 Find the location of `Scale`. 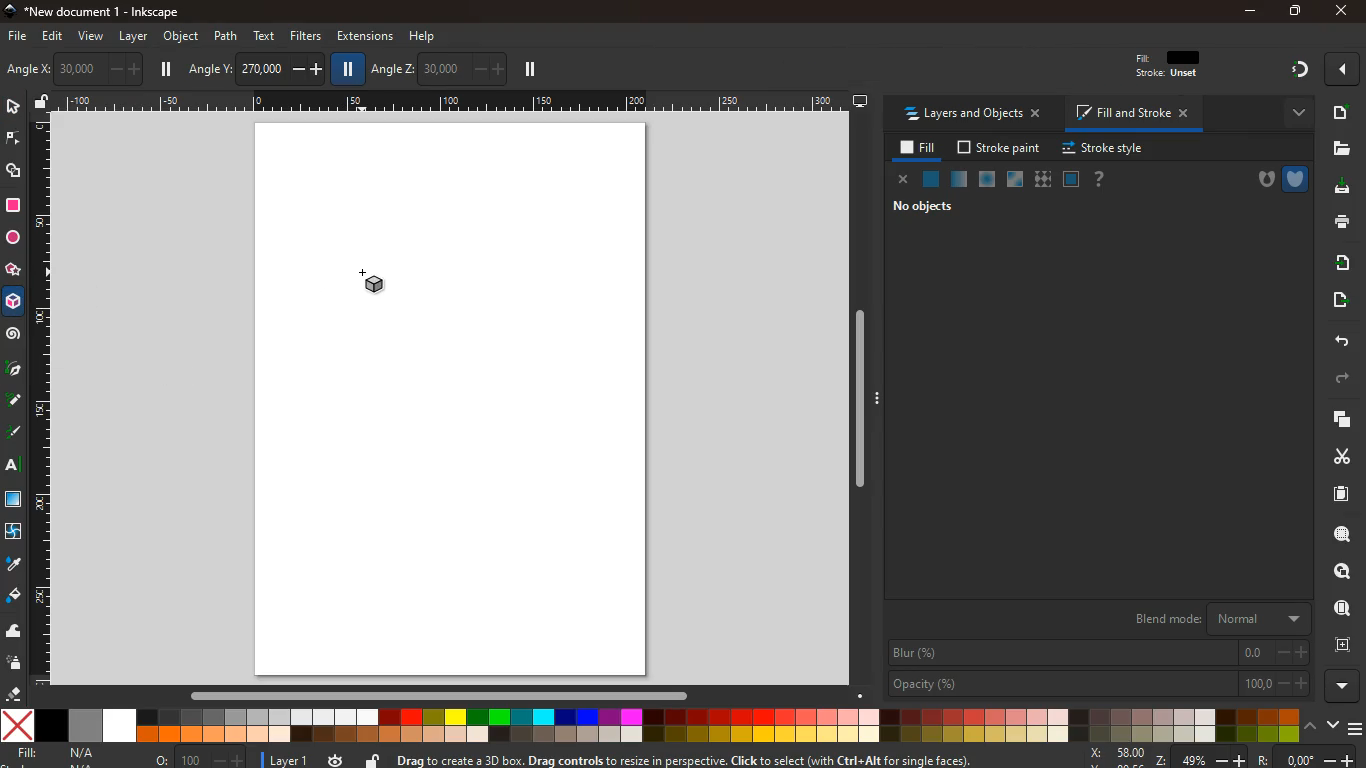

Scale is located at coordinates (43, 400).